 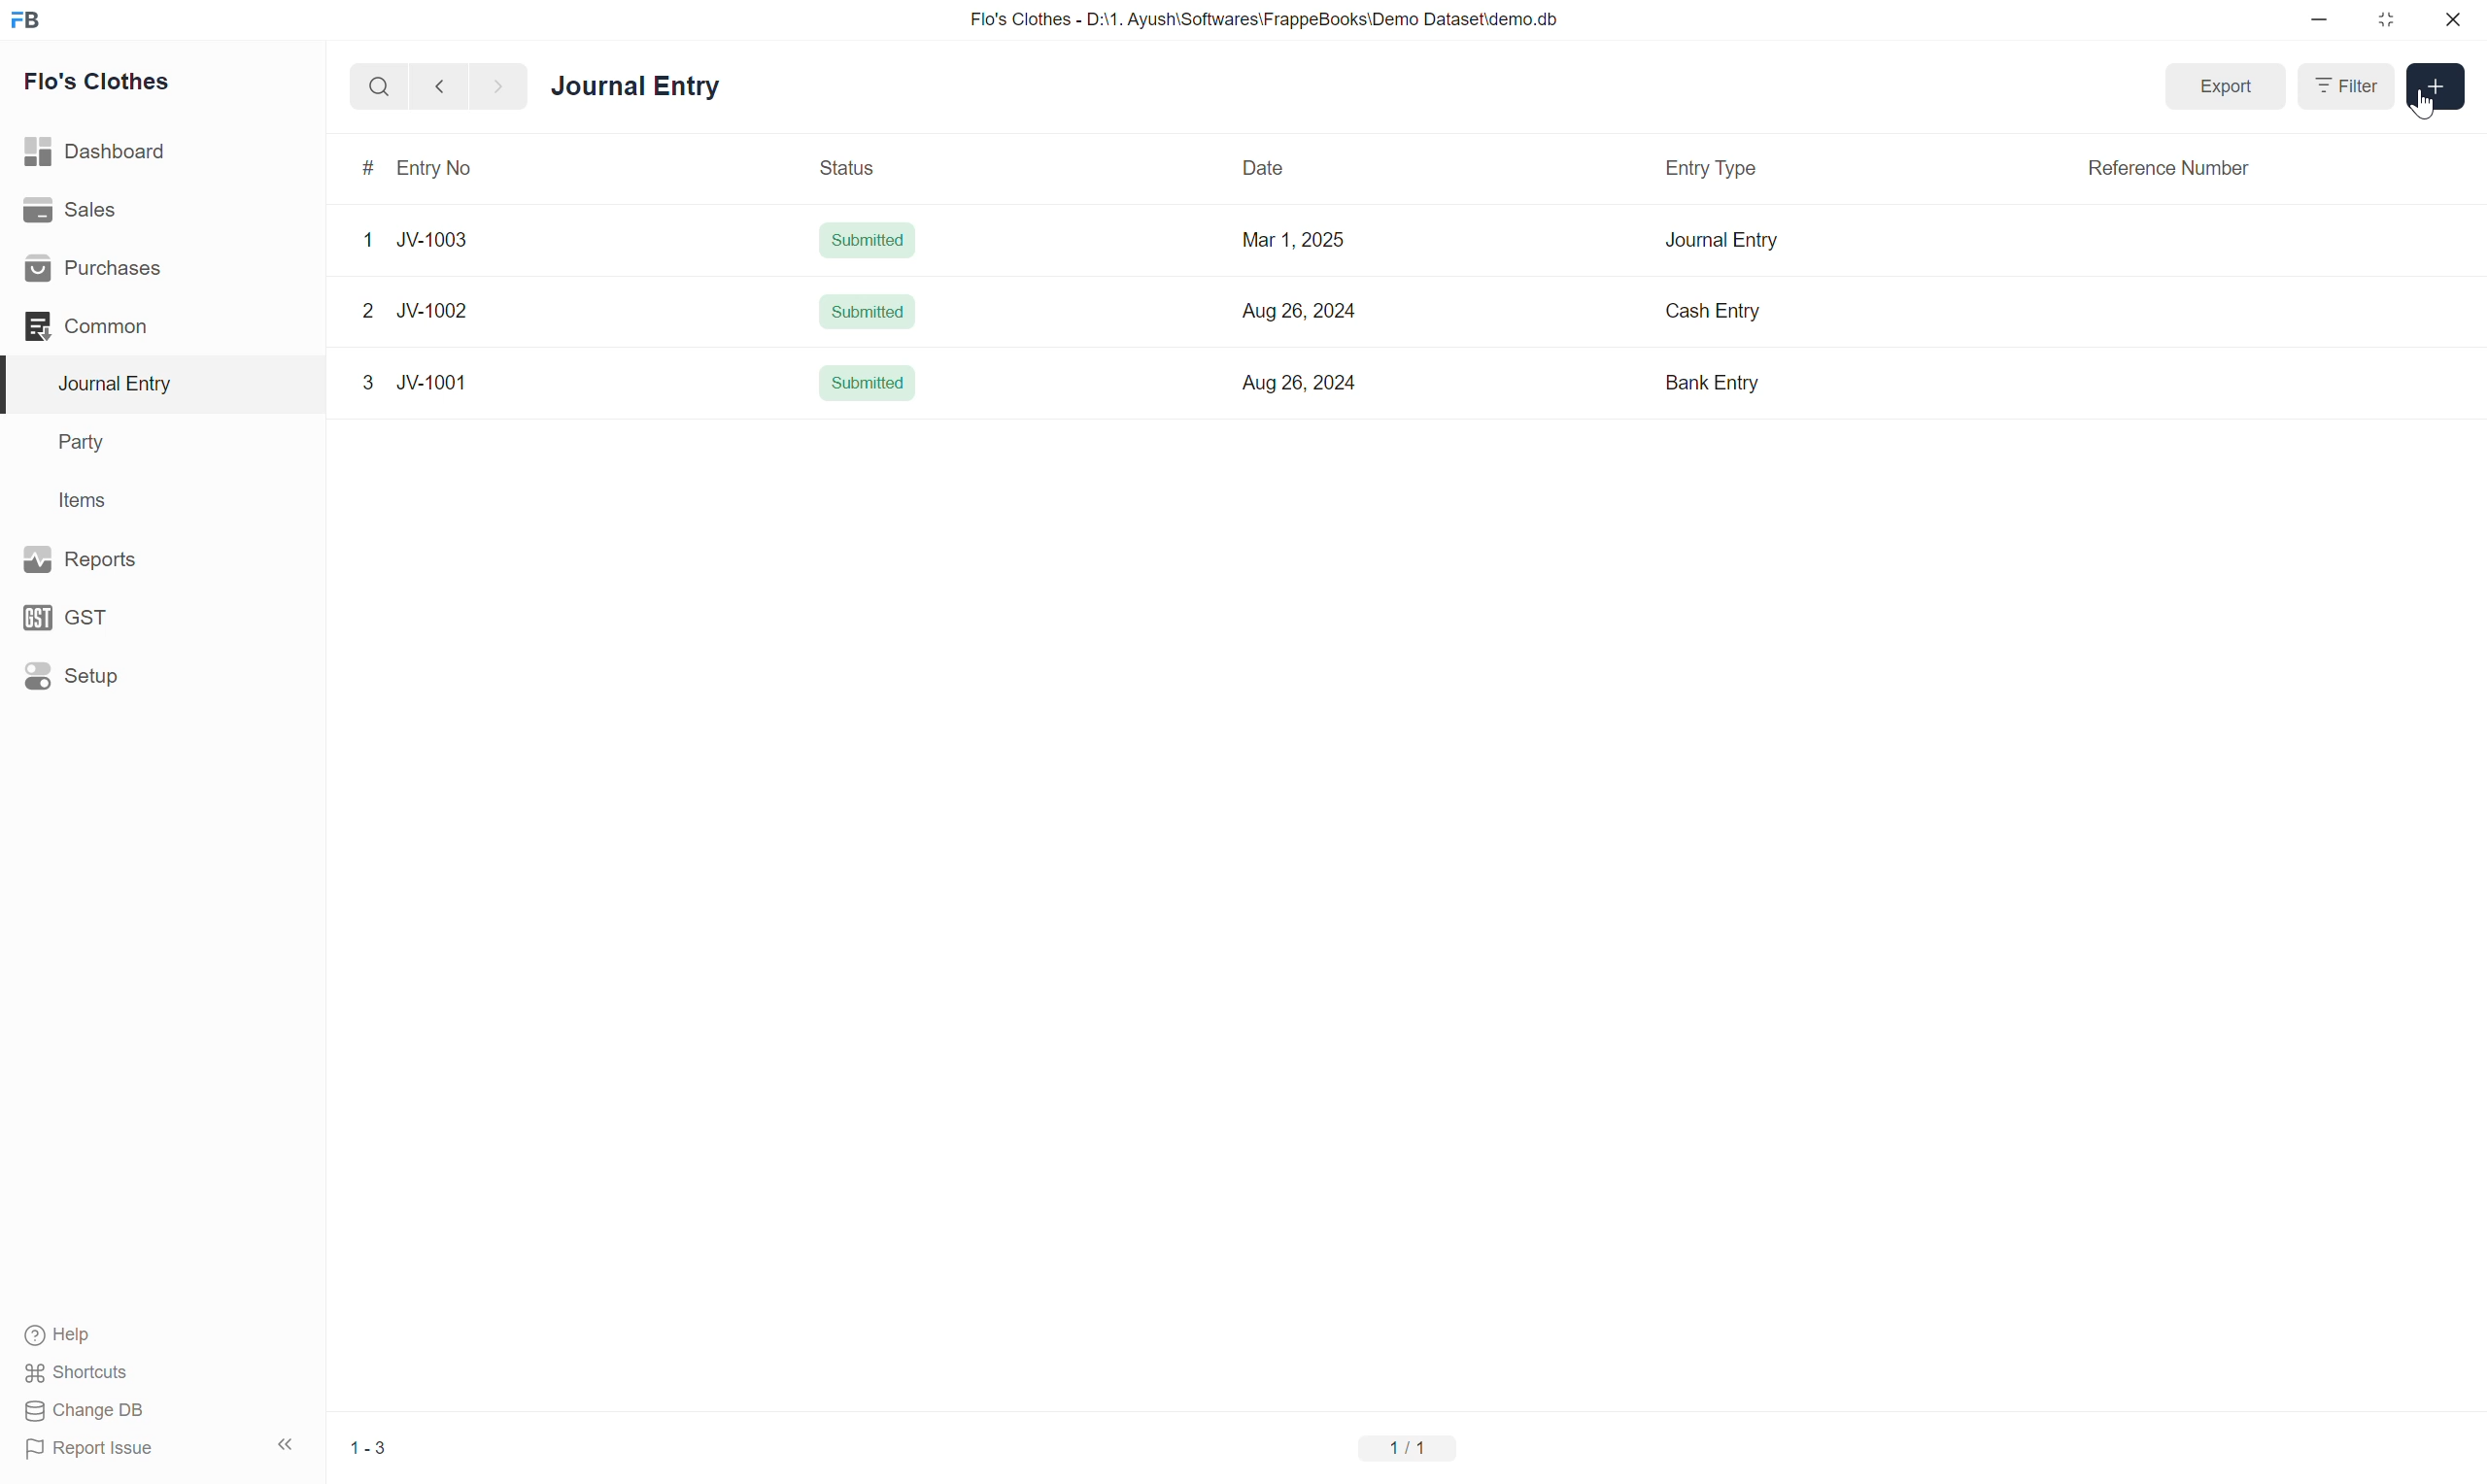 What do you see at coordinates (26, 20) in the screenshot?
I see `FB` at bounding box center [26, 20].